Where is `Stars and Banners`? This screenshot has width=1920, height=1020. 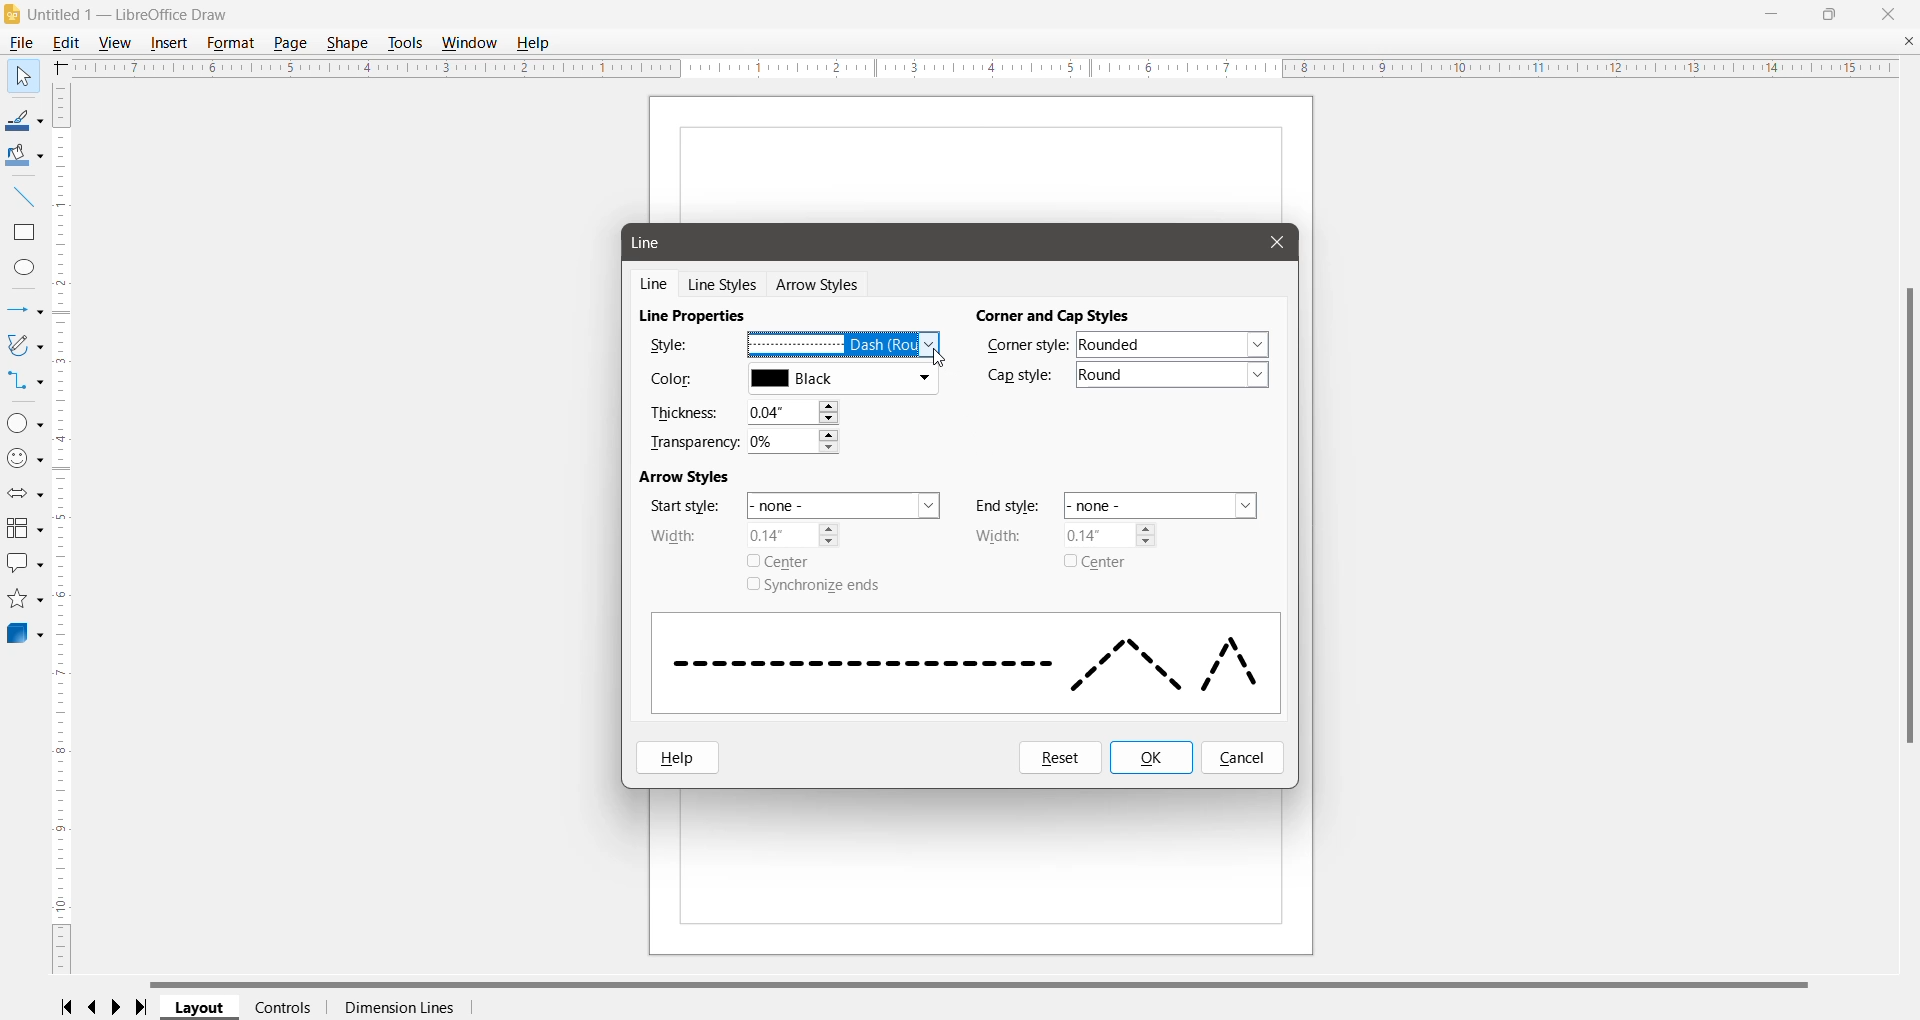
Stars and Banners is located at coordinates (24, 600).